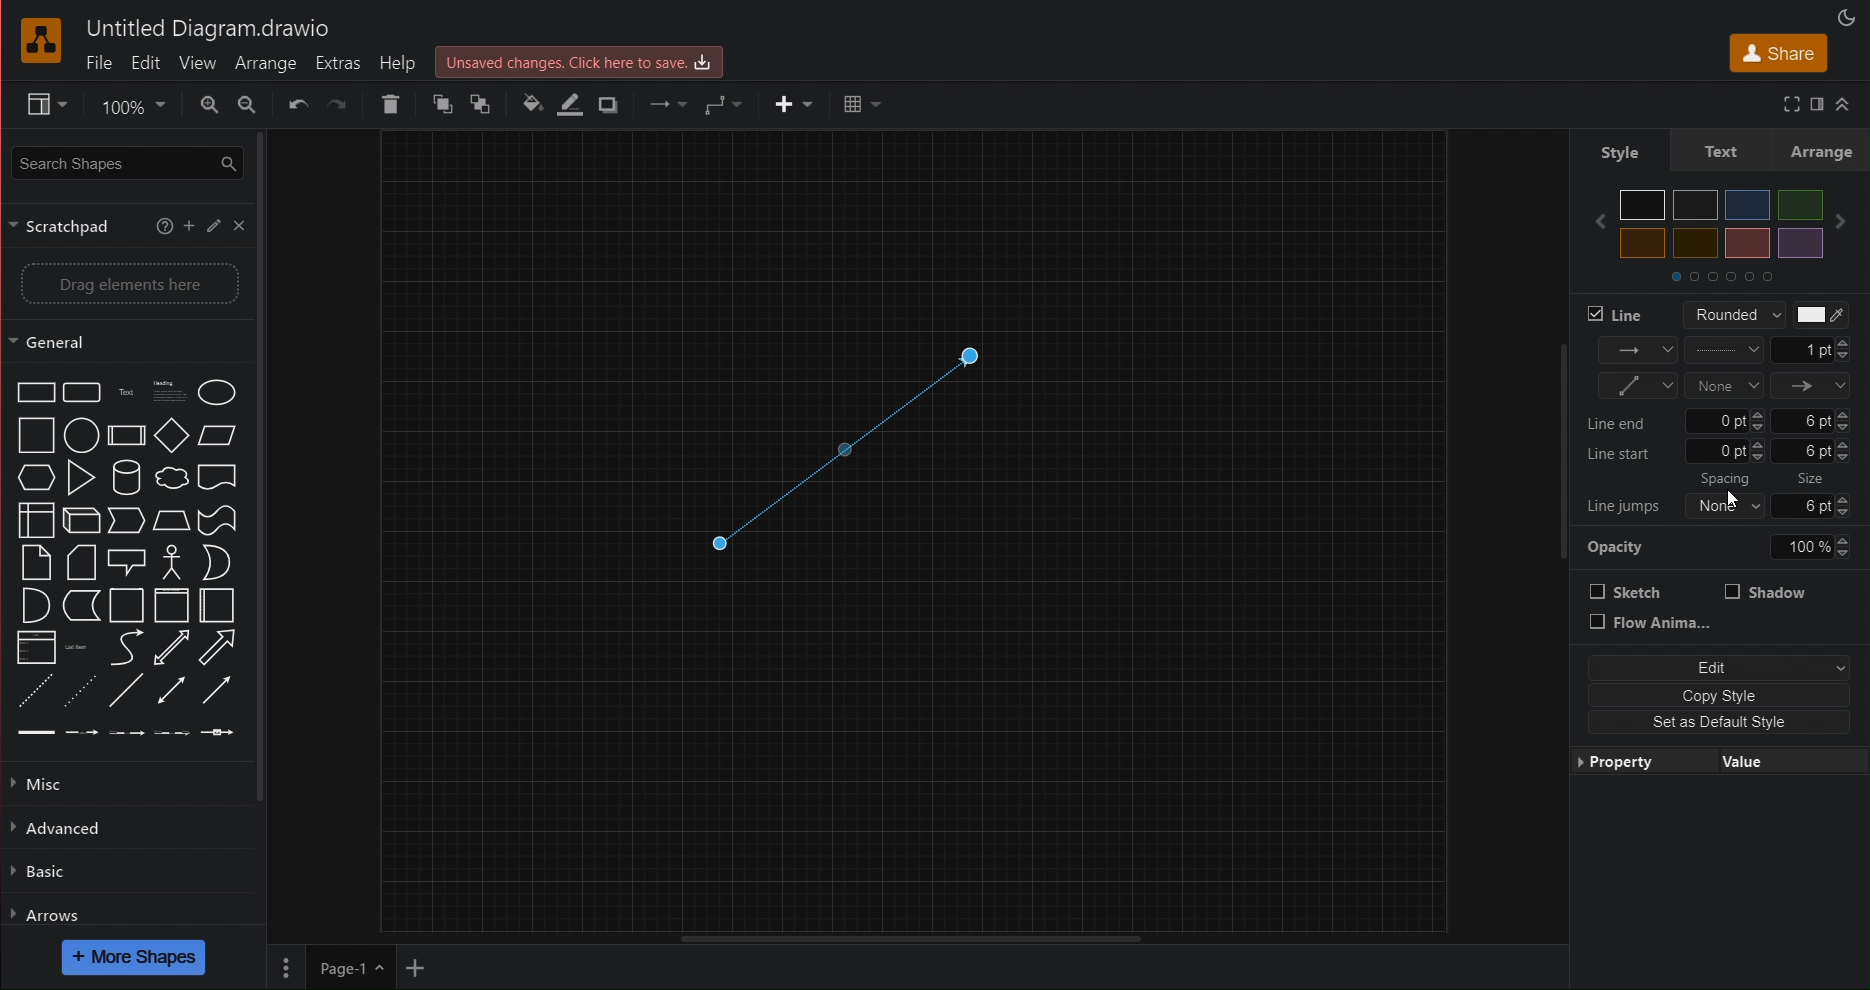 This screenshot has height=990, width=1870. Describe the element at coordinates (441, 104) in the screenshot. I see `Send to front` at that location.